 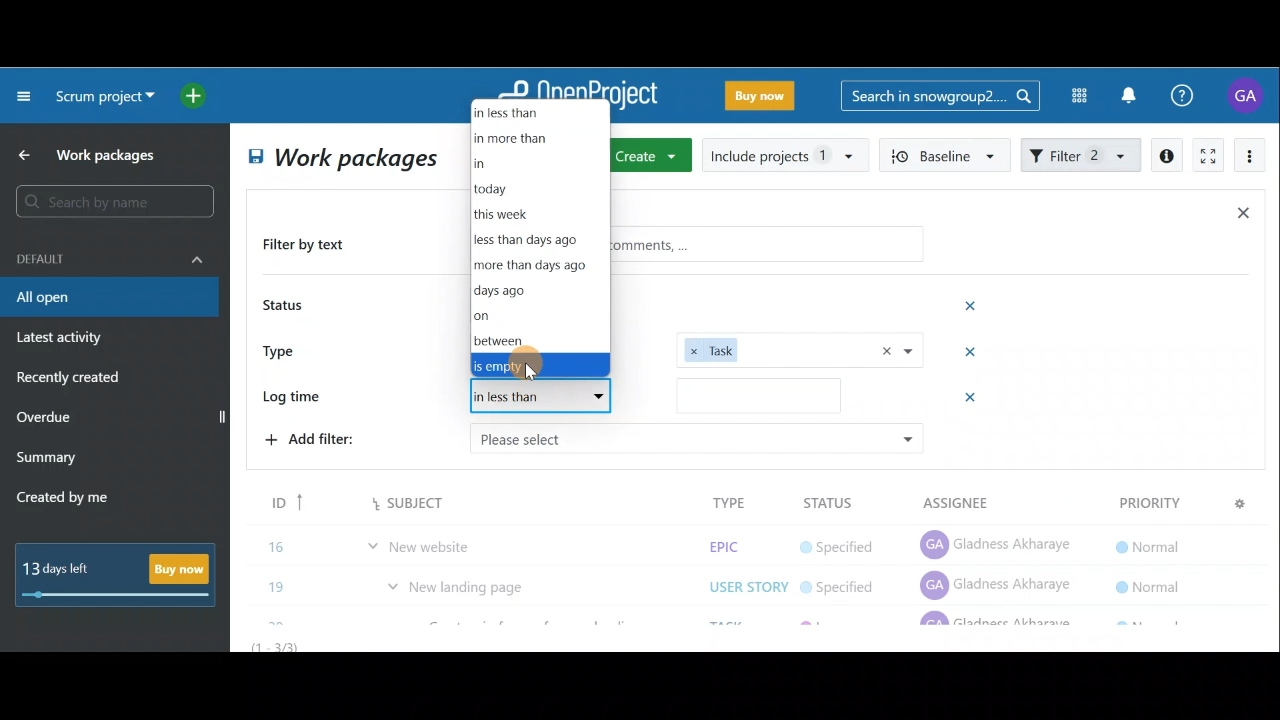 What do you see at coordinates (748, 542) in the screenshot?
I see `user story` at bounding box center [748, 542].